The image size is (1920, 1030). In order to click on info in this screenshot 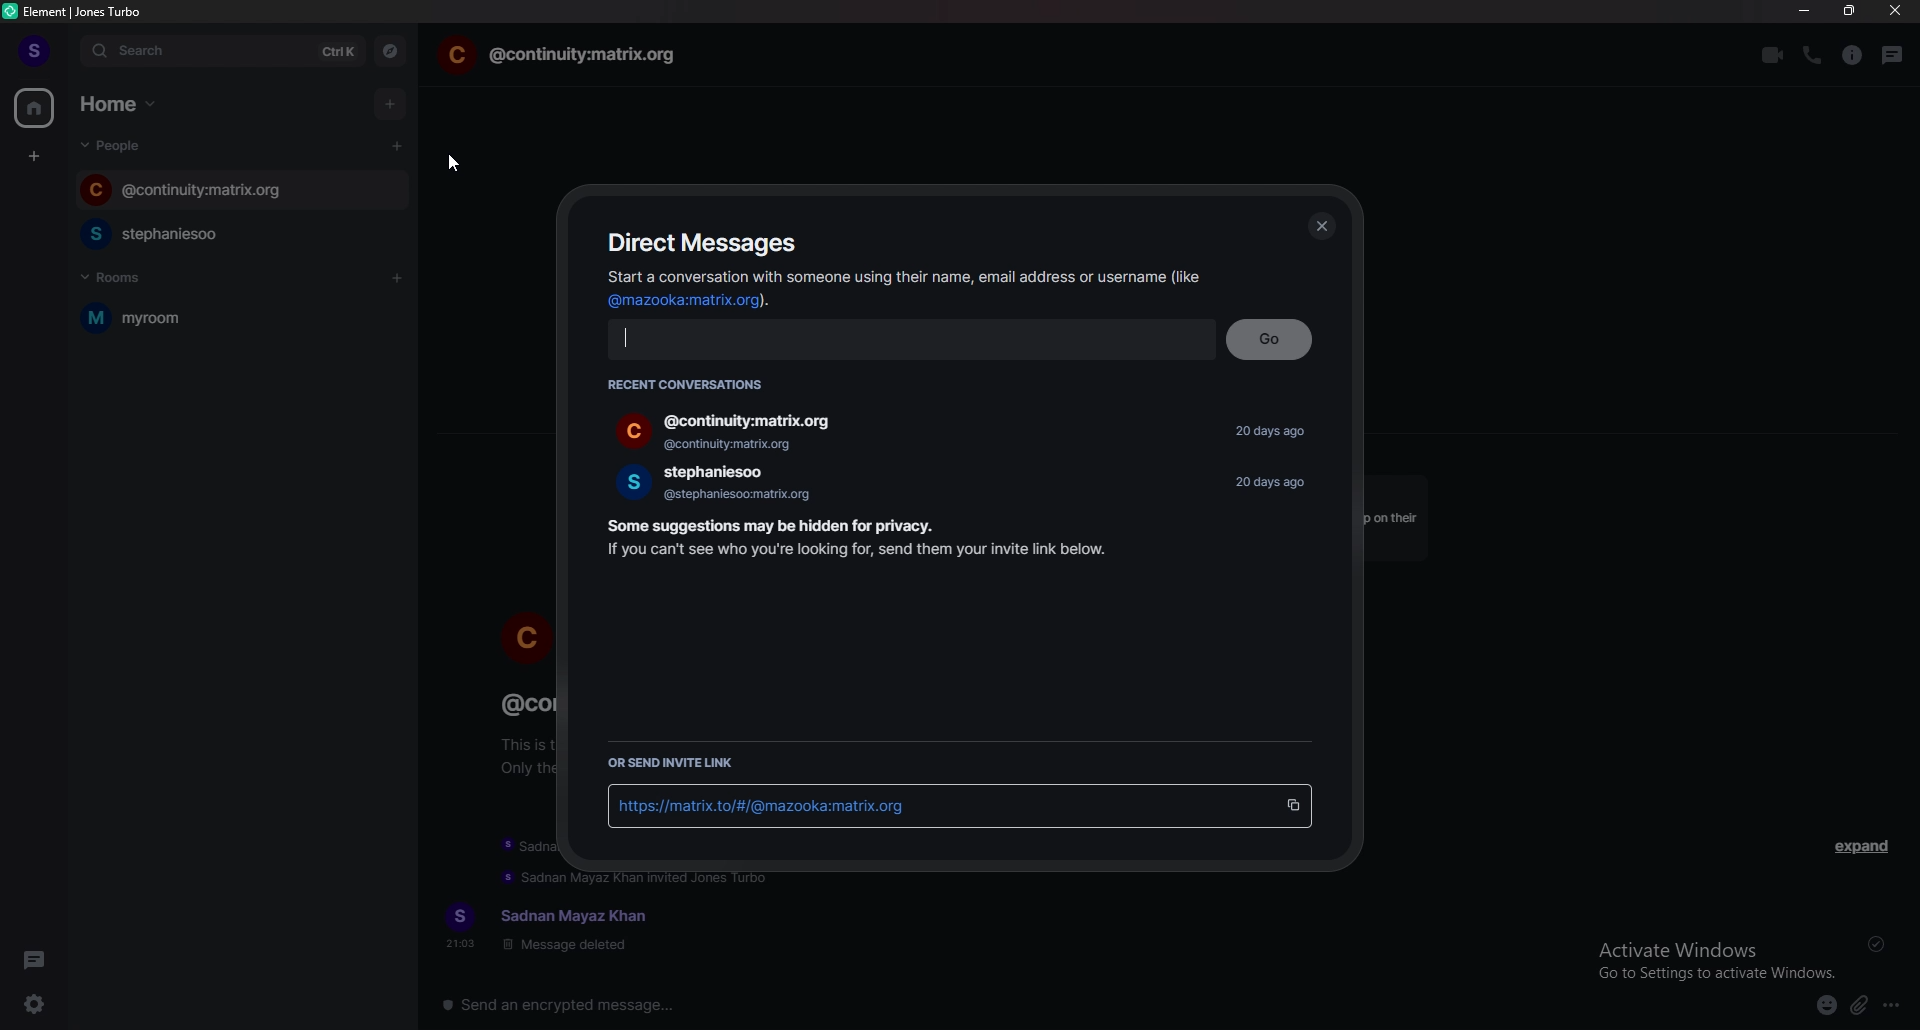, I will do `click(856, 540)`.